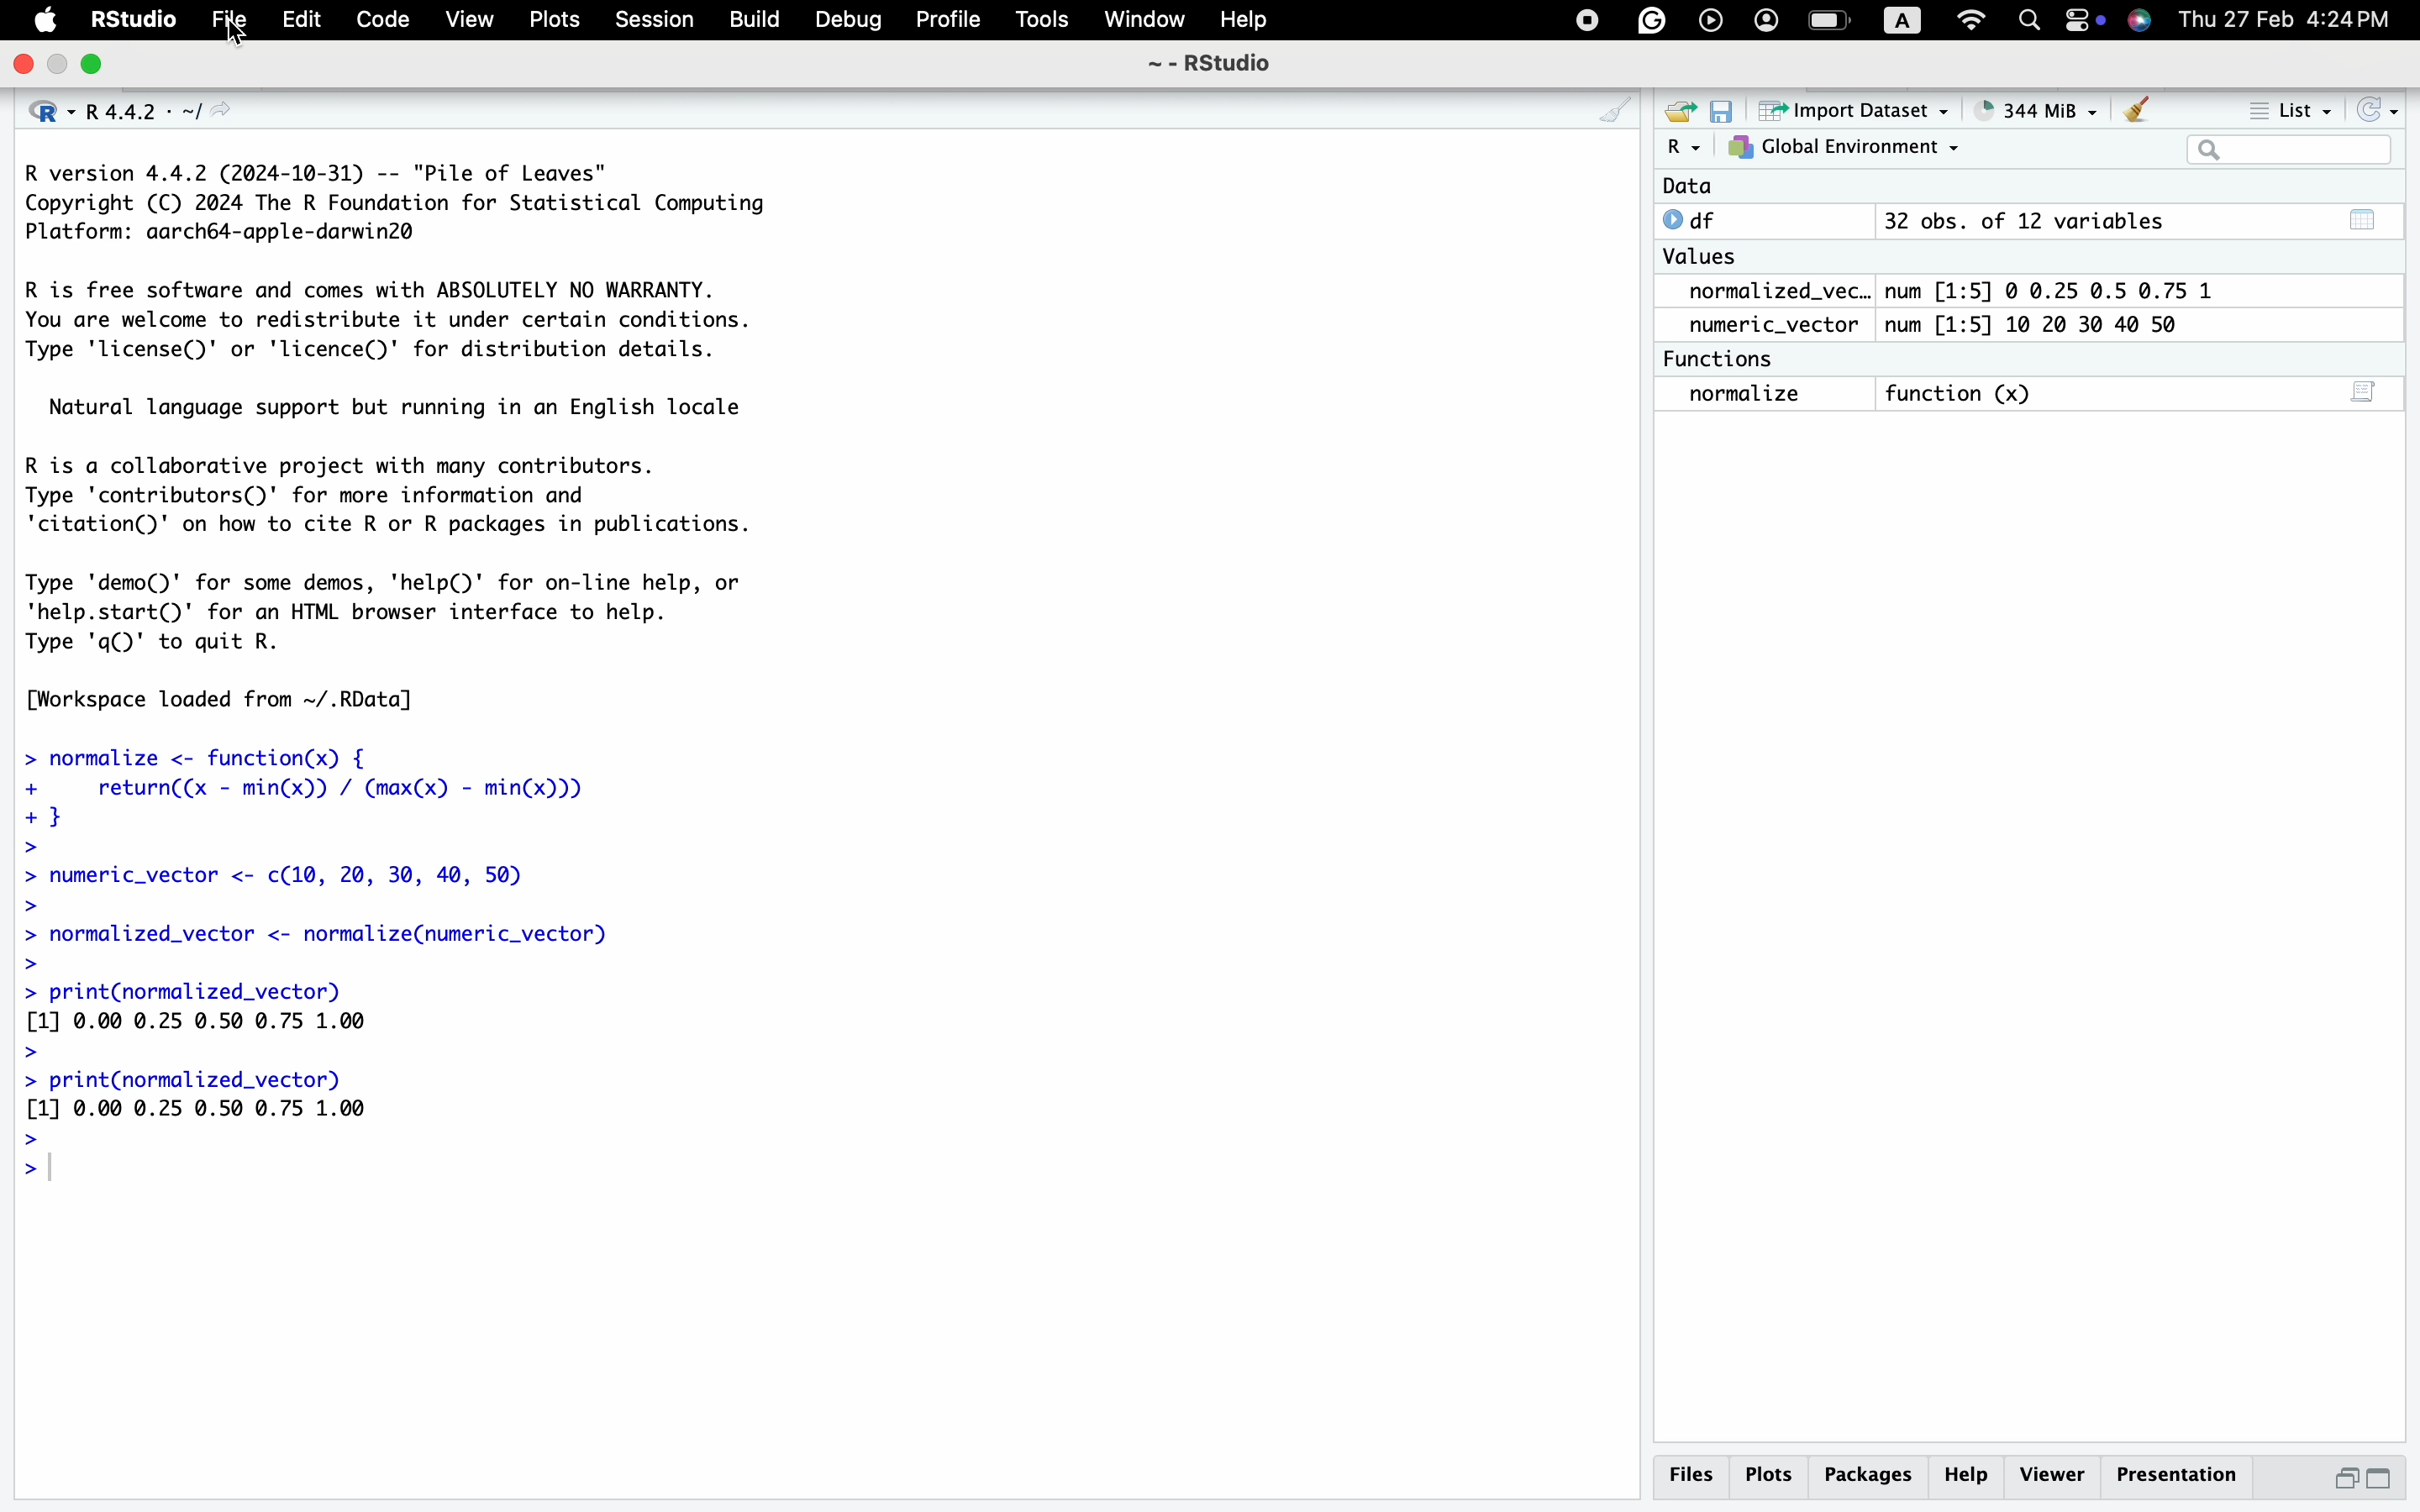  What do you see at coordinates (1646, 19) in the screenshot?
I see `google drive` at bounding box center [1646, 19].